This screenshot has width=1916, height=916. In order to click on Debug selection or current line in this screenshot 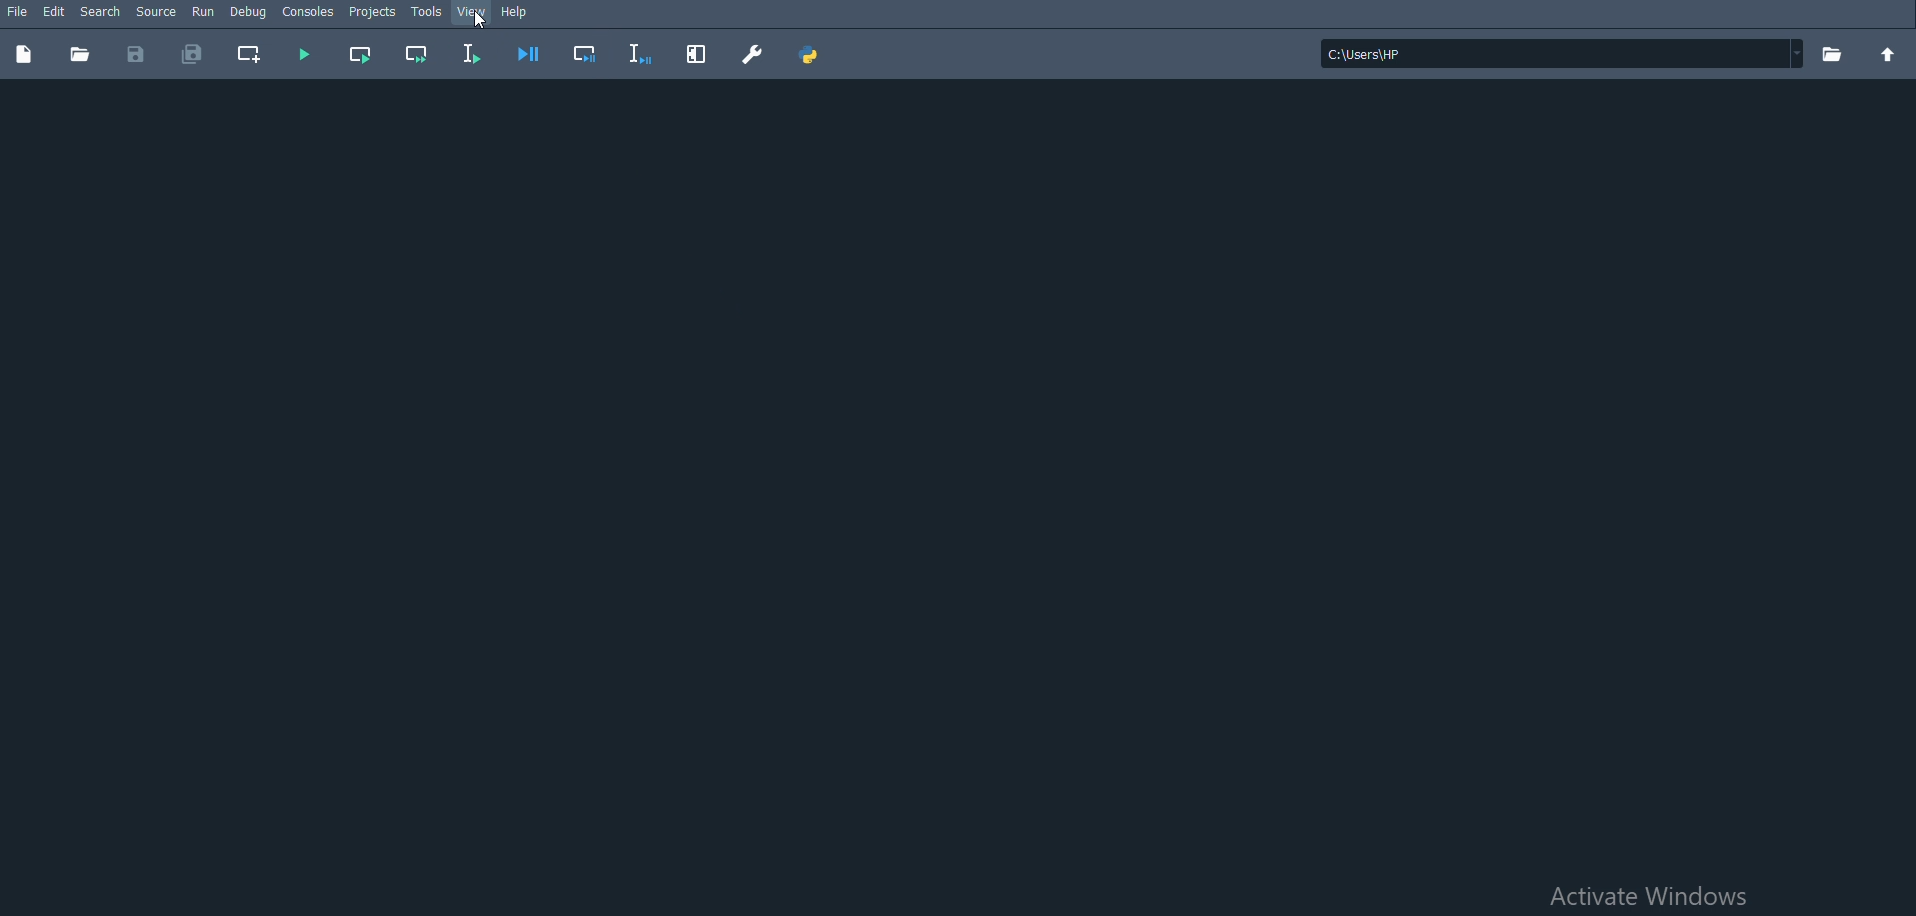, I will do `click(640, 52)`.